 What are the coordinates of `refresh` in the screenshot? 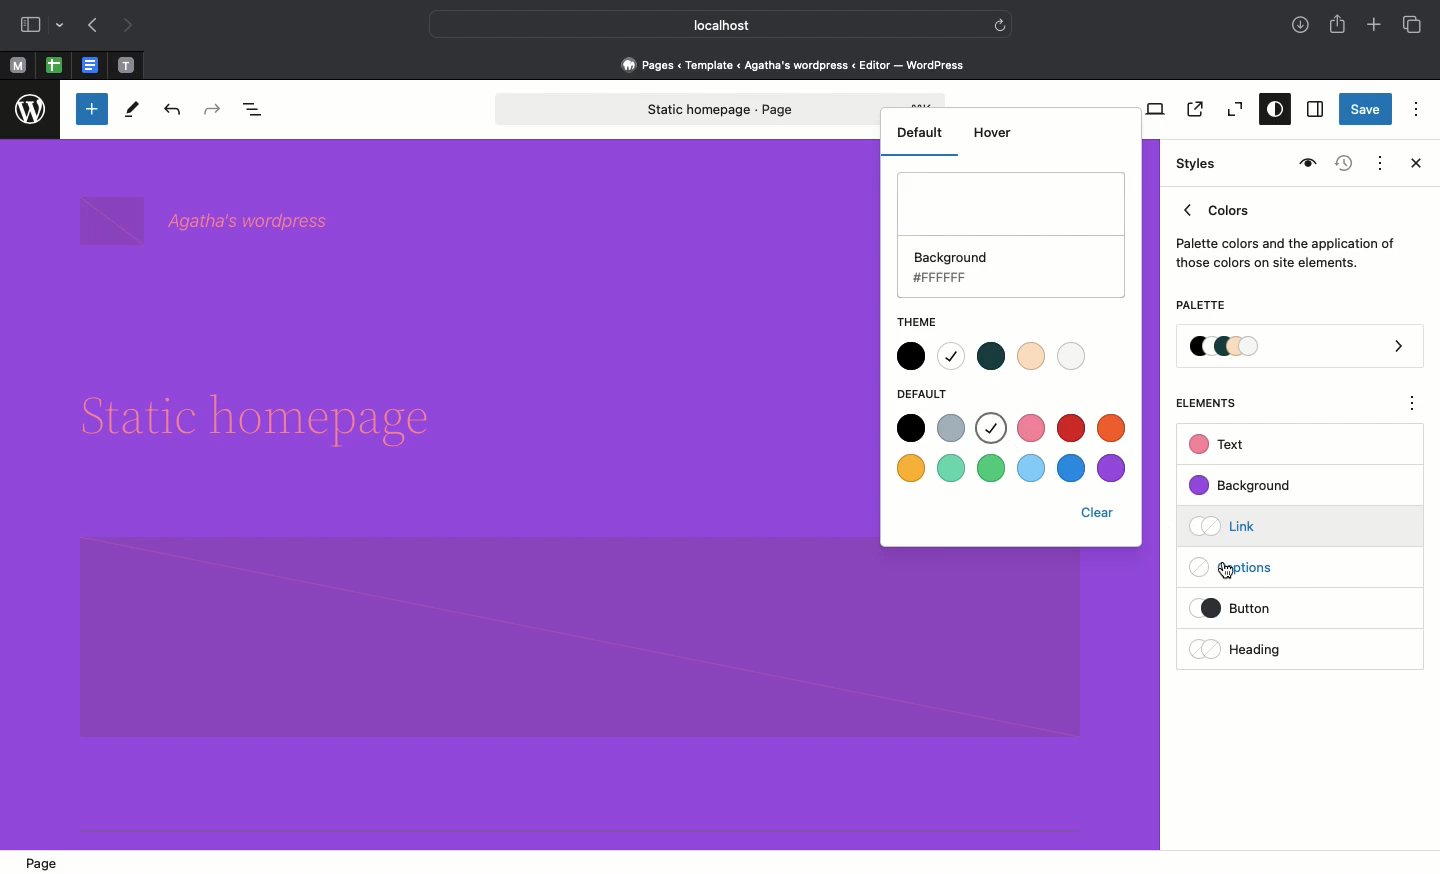 It's located at (1000, 23).